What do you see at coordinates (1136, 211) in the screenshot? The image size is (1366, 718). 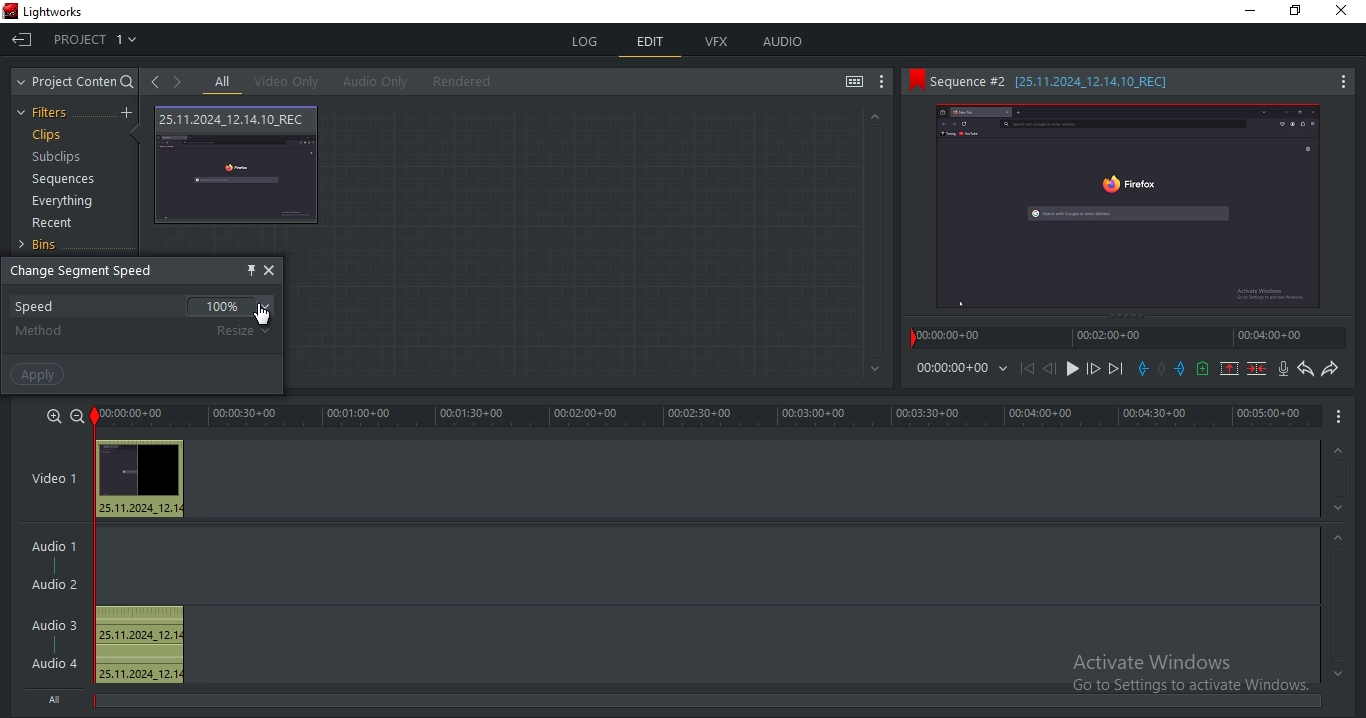 I see `Preview` at bounding box center [1136, 211].